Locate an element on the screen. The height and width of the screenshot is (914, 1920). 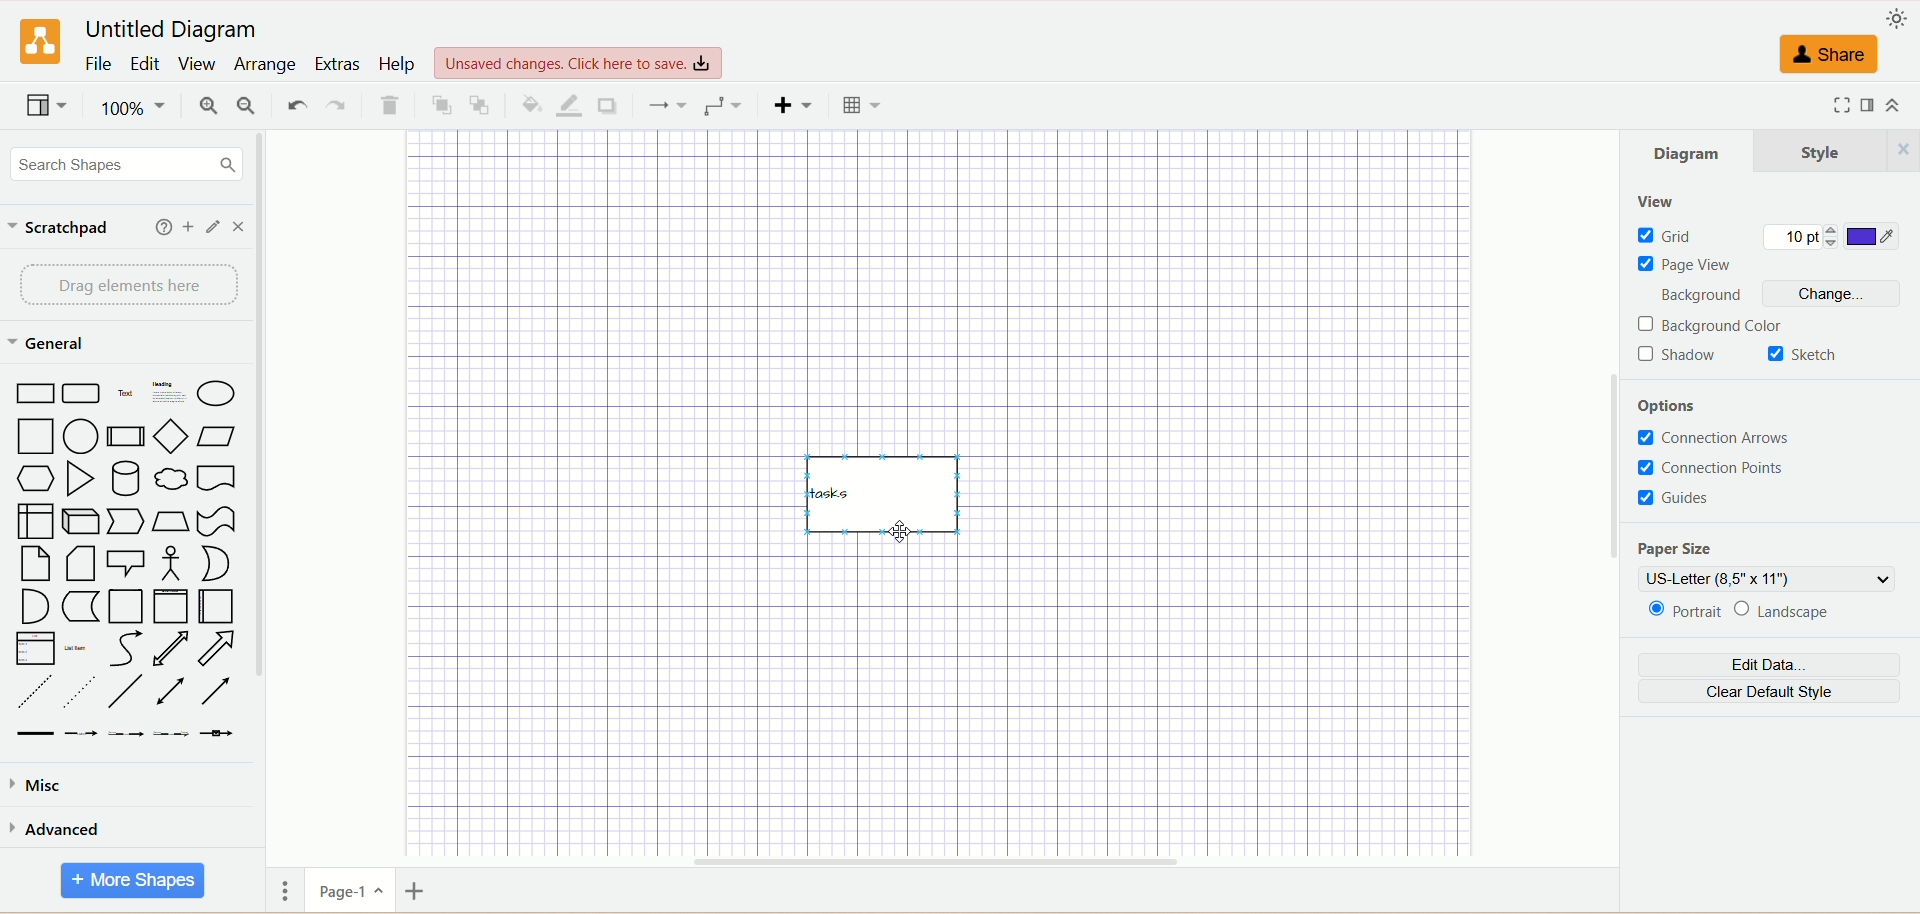
share is located at coordinates (1831, 55).